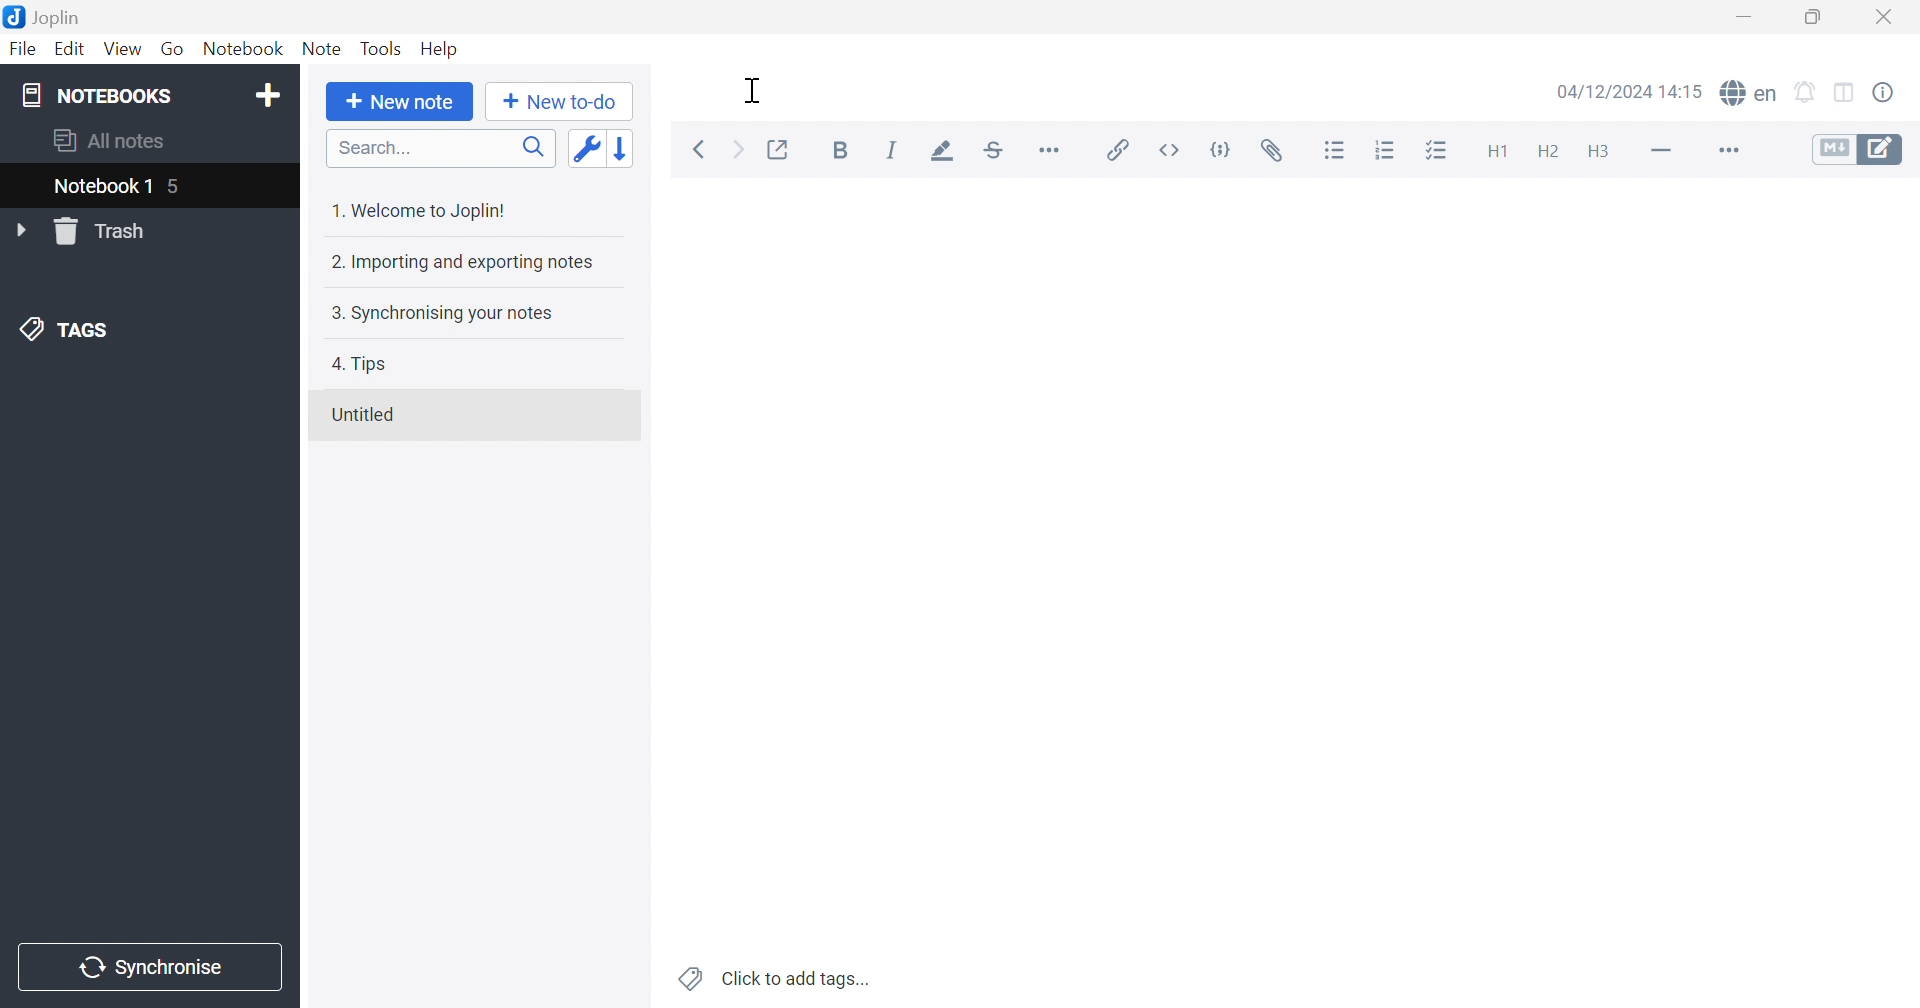 Image resolution: width=1920 pixels, height=1008 pixels. What do you see at coordinates (1687, 91) in the screenshot?
I see `14:15` at bounding box center [1687, 91].